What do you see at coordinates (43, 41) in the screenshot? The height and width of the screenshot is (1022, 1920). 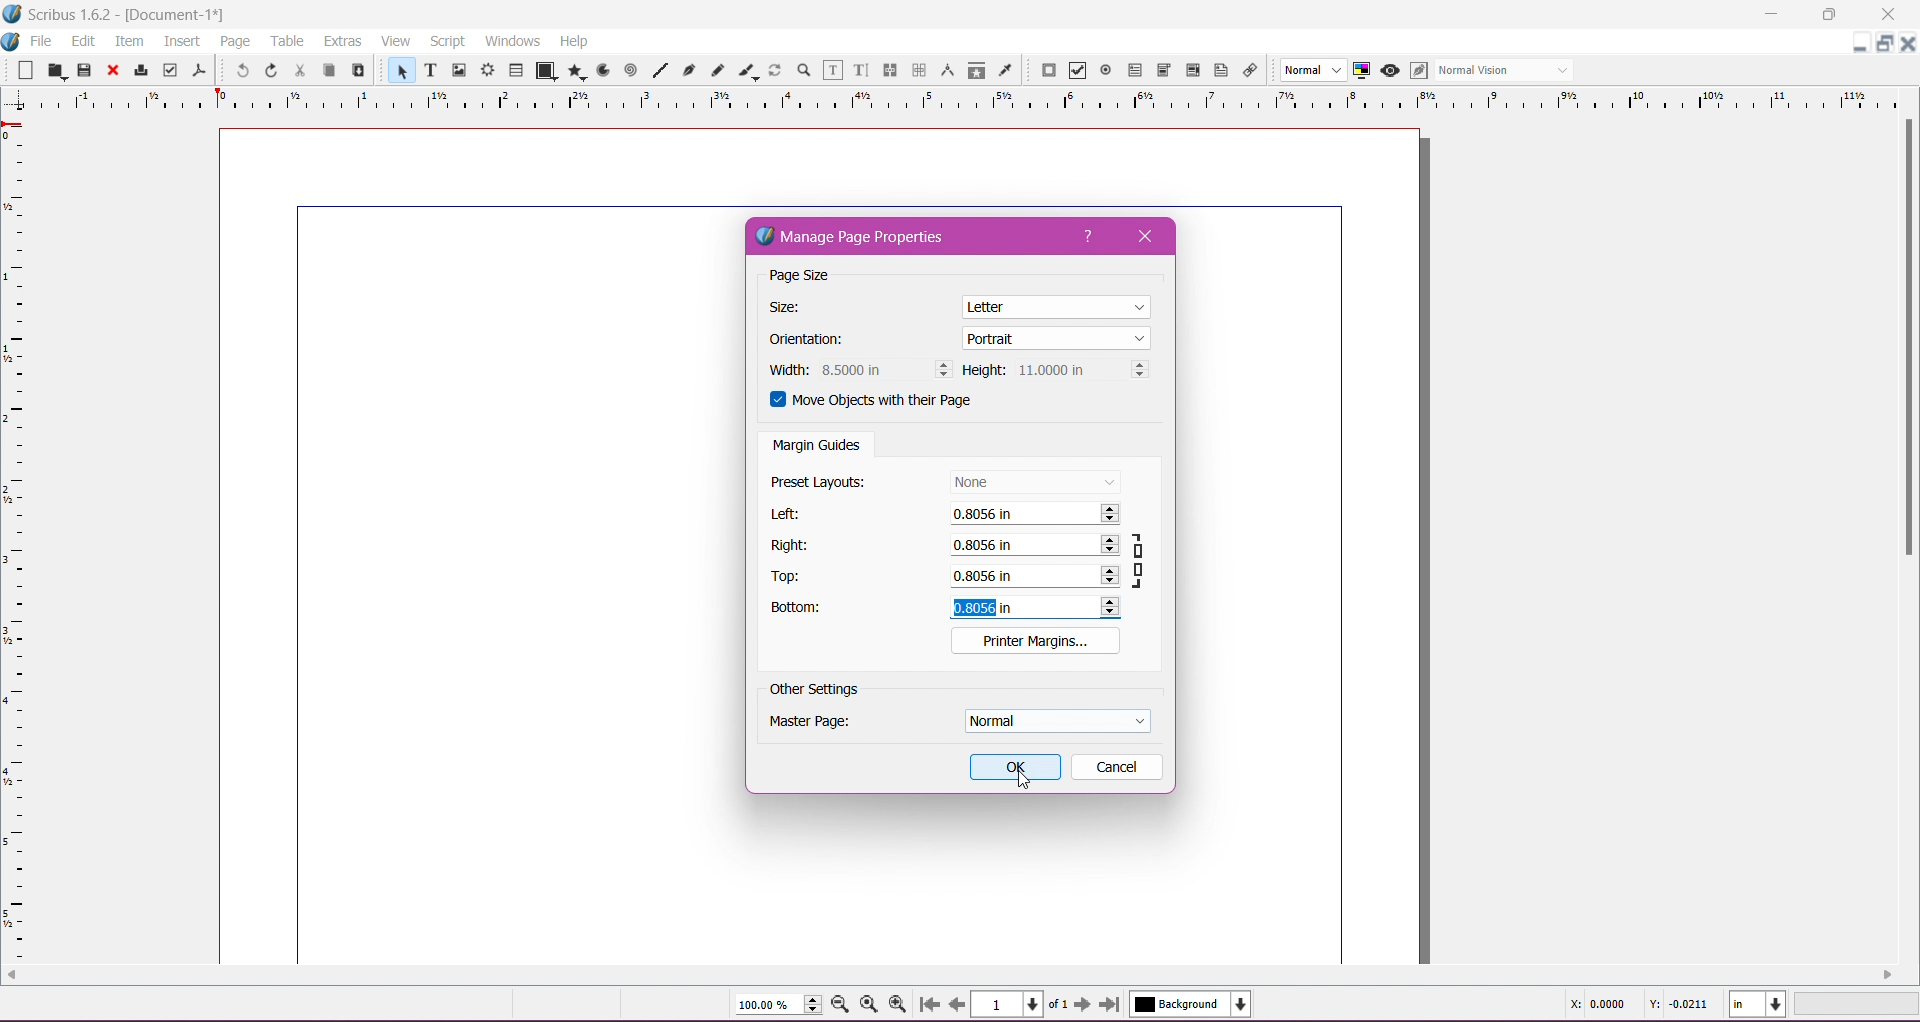 I see `File` at bounding box center [43, 41].